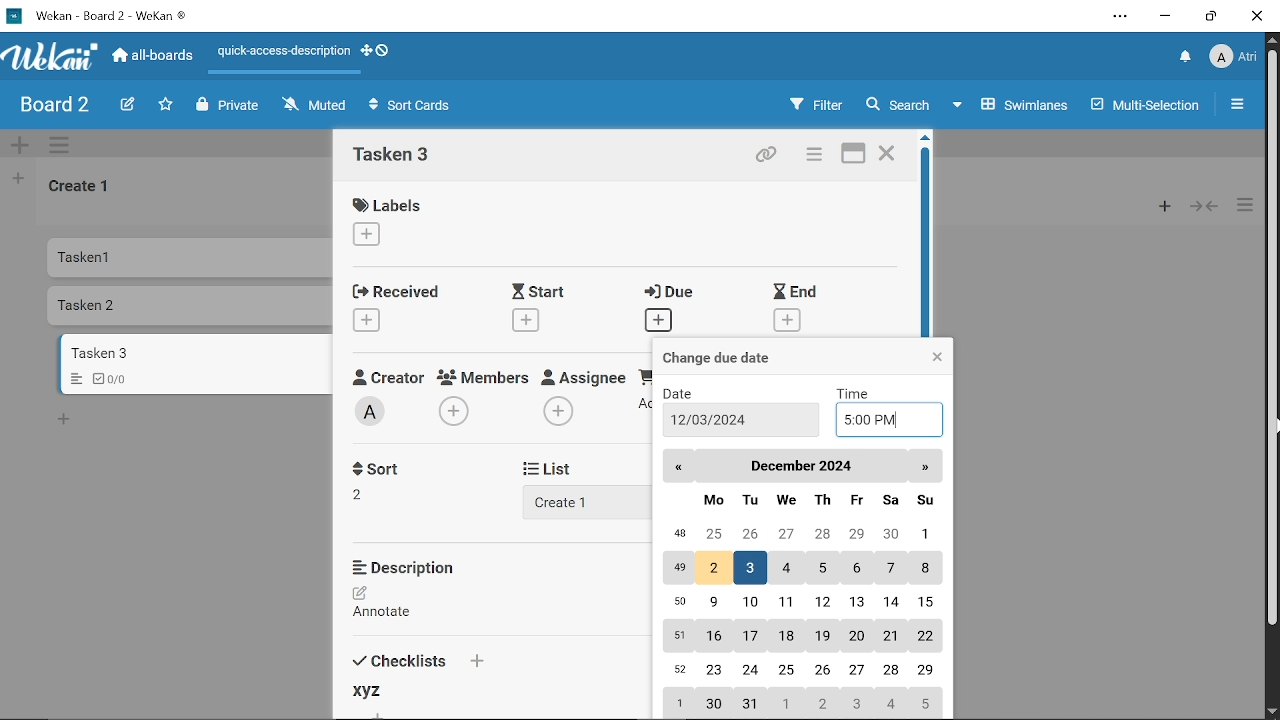 Image resolution: width=1280 pixels, height=720 pixels. What do you see at coordinates (67, 420) in the screenshot?
I see `Add card bottom to the list` at bounding box center [67, 420].